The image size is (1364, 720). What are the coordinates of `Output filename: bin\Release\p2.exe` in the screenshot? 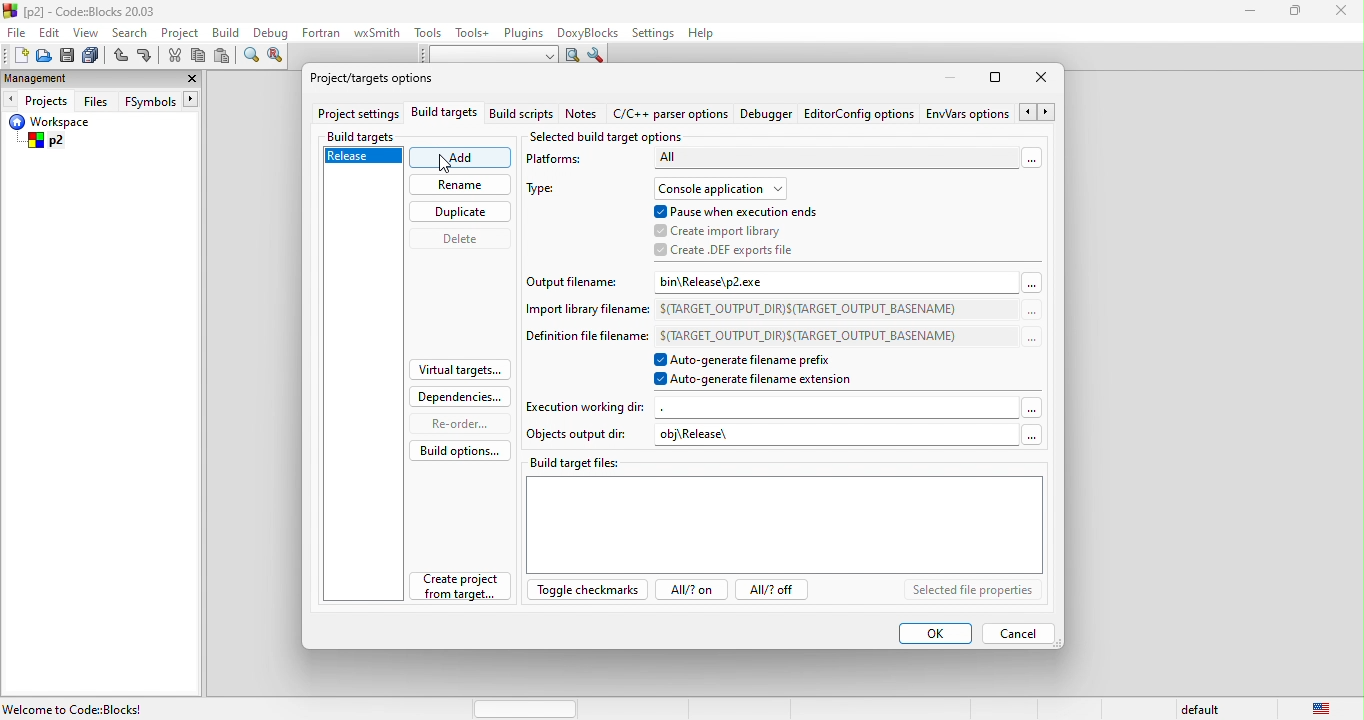 It's located at (775, 282).